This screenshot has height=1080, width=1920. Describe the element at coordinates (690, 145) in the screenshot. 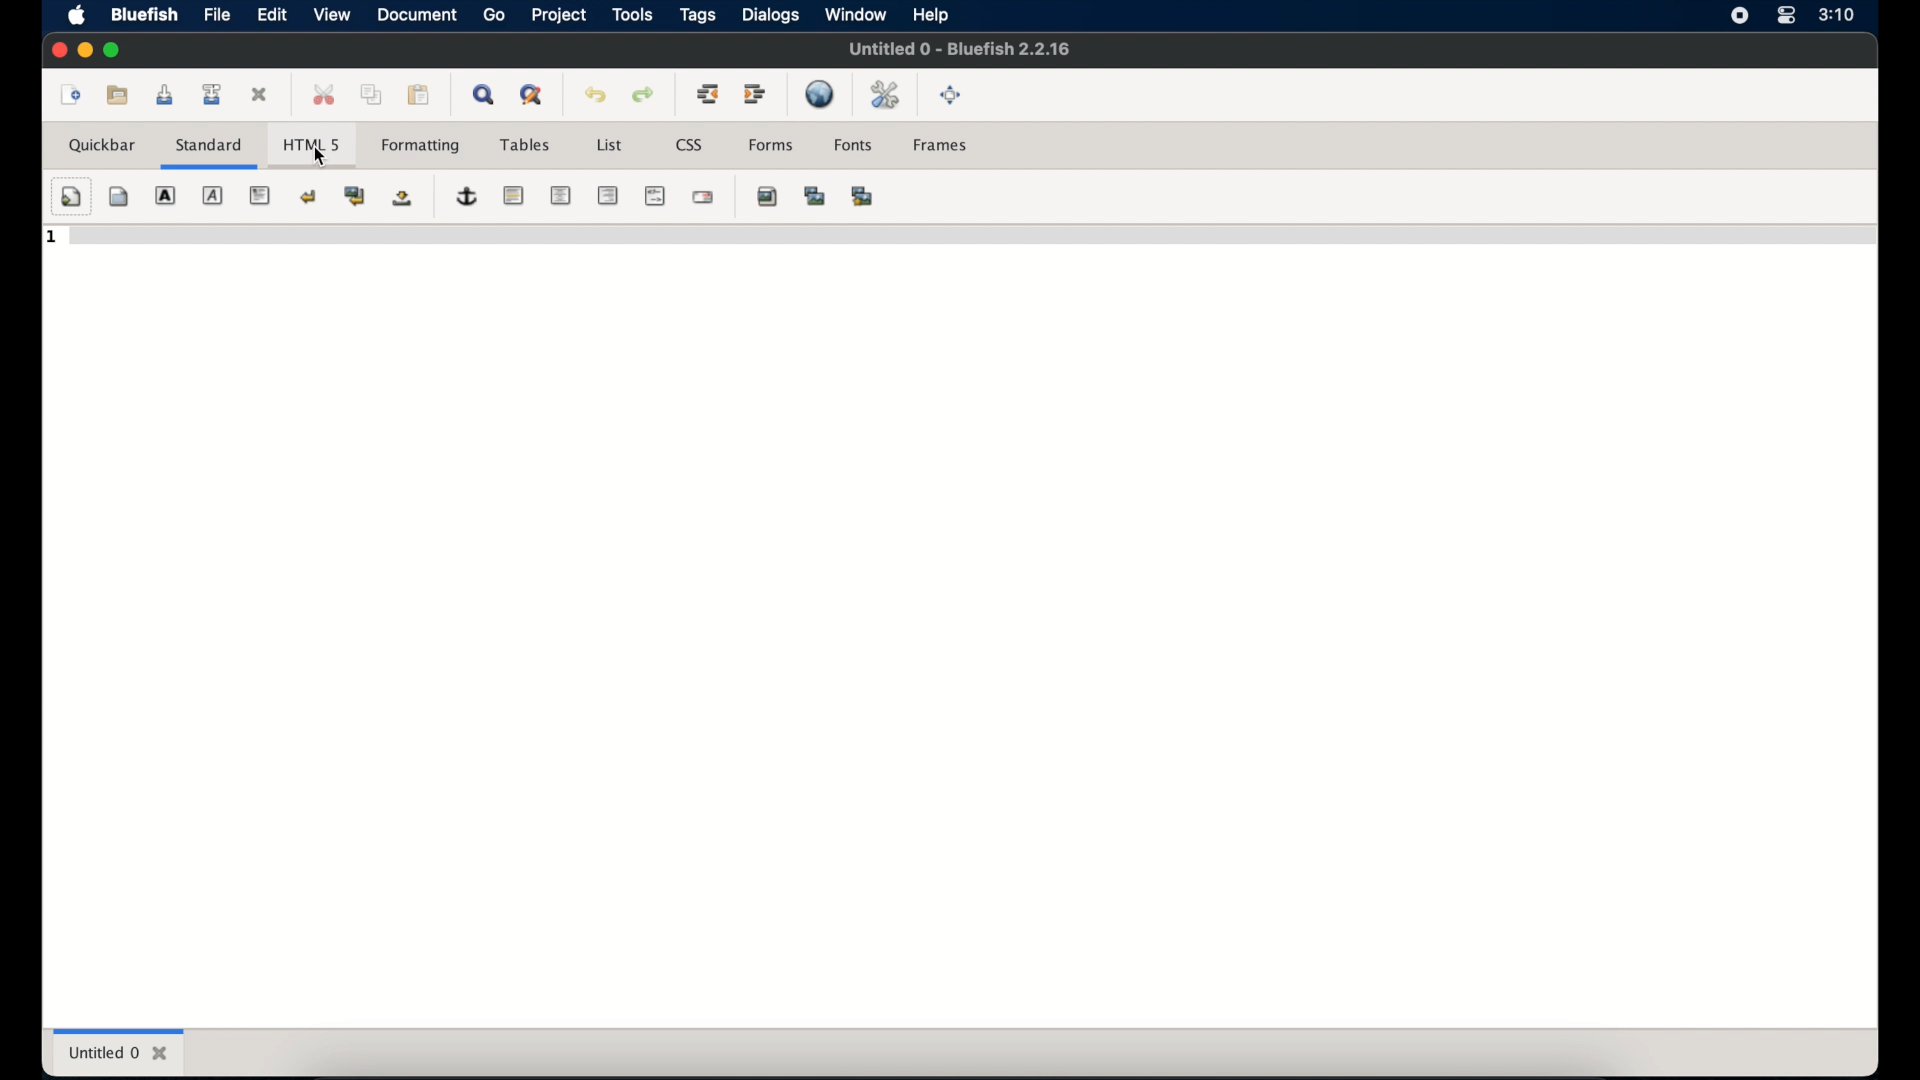

I see `css` at that location.